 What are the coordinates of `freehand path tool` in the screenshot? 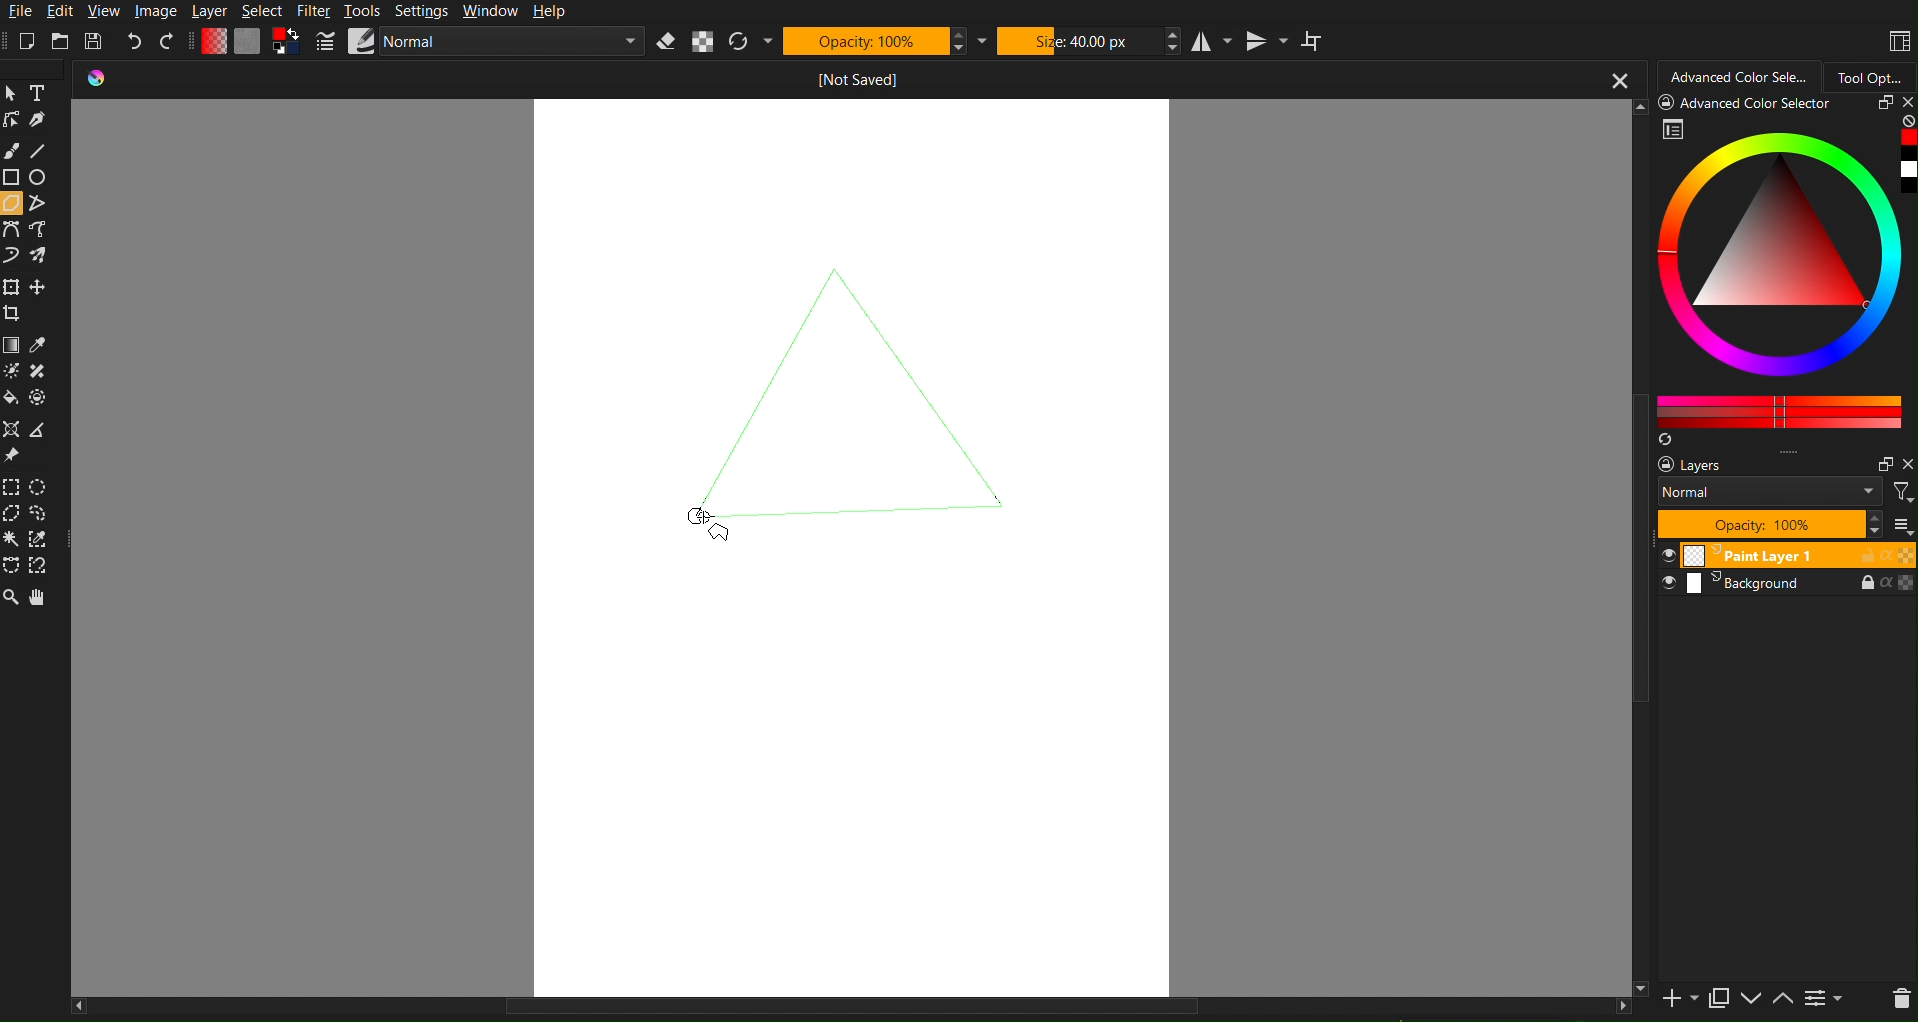 It's located at (46, 230).